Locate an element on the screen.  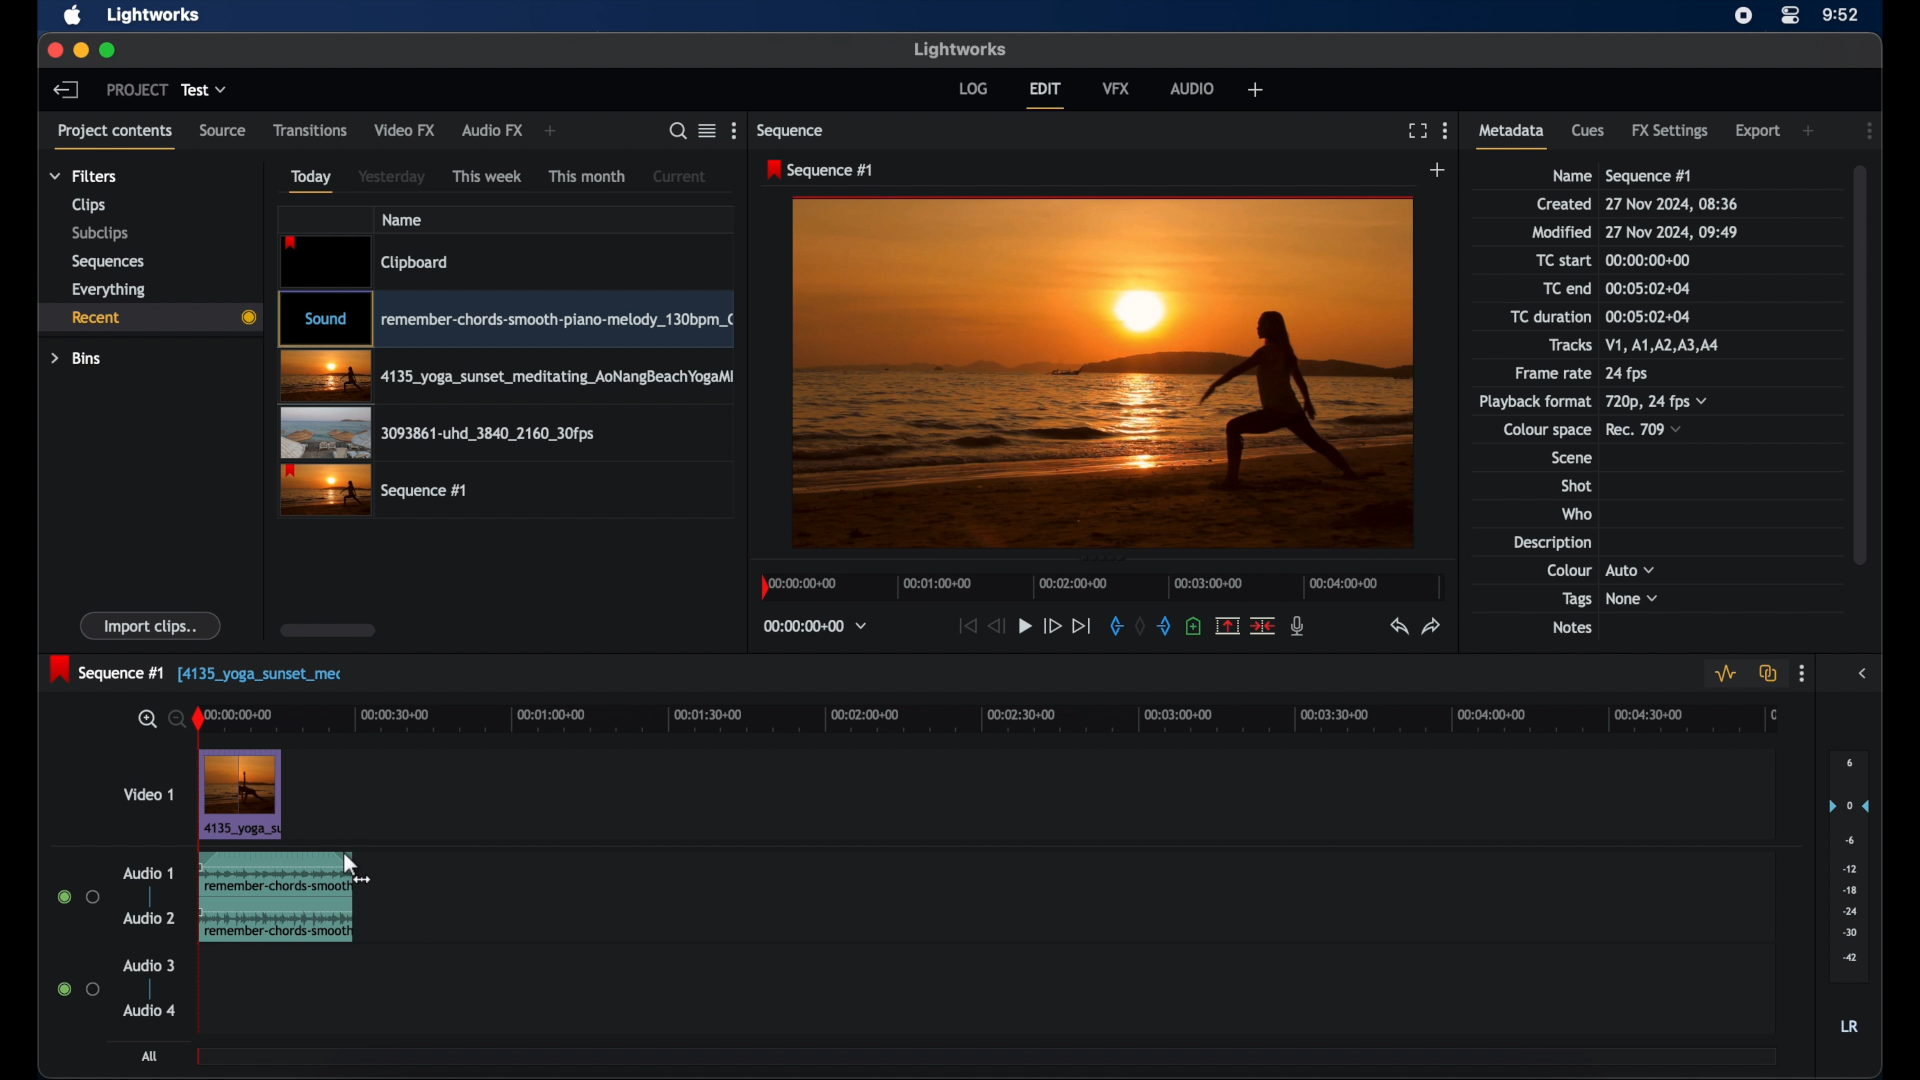
modified is located at coordinates (1561, 232).